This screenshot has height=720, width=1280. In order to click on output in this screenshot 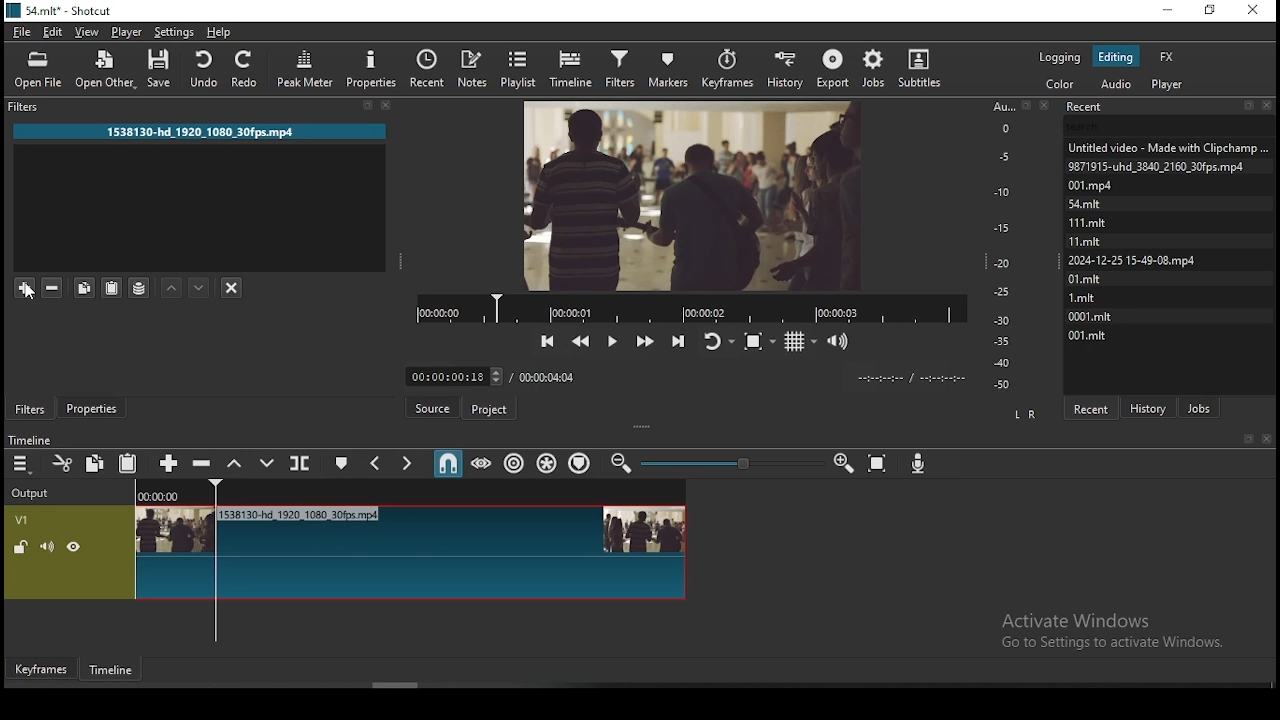, I will do `click(37, 490)`.